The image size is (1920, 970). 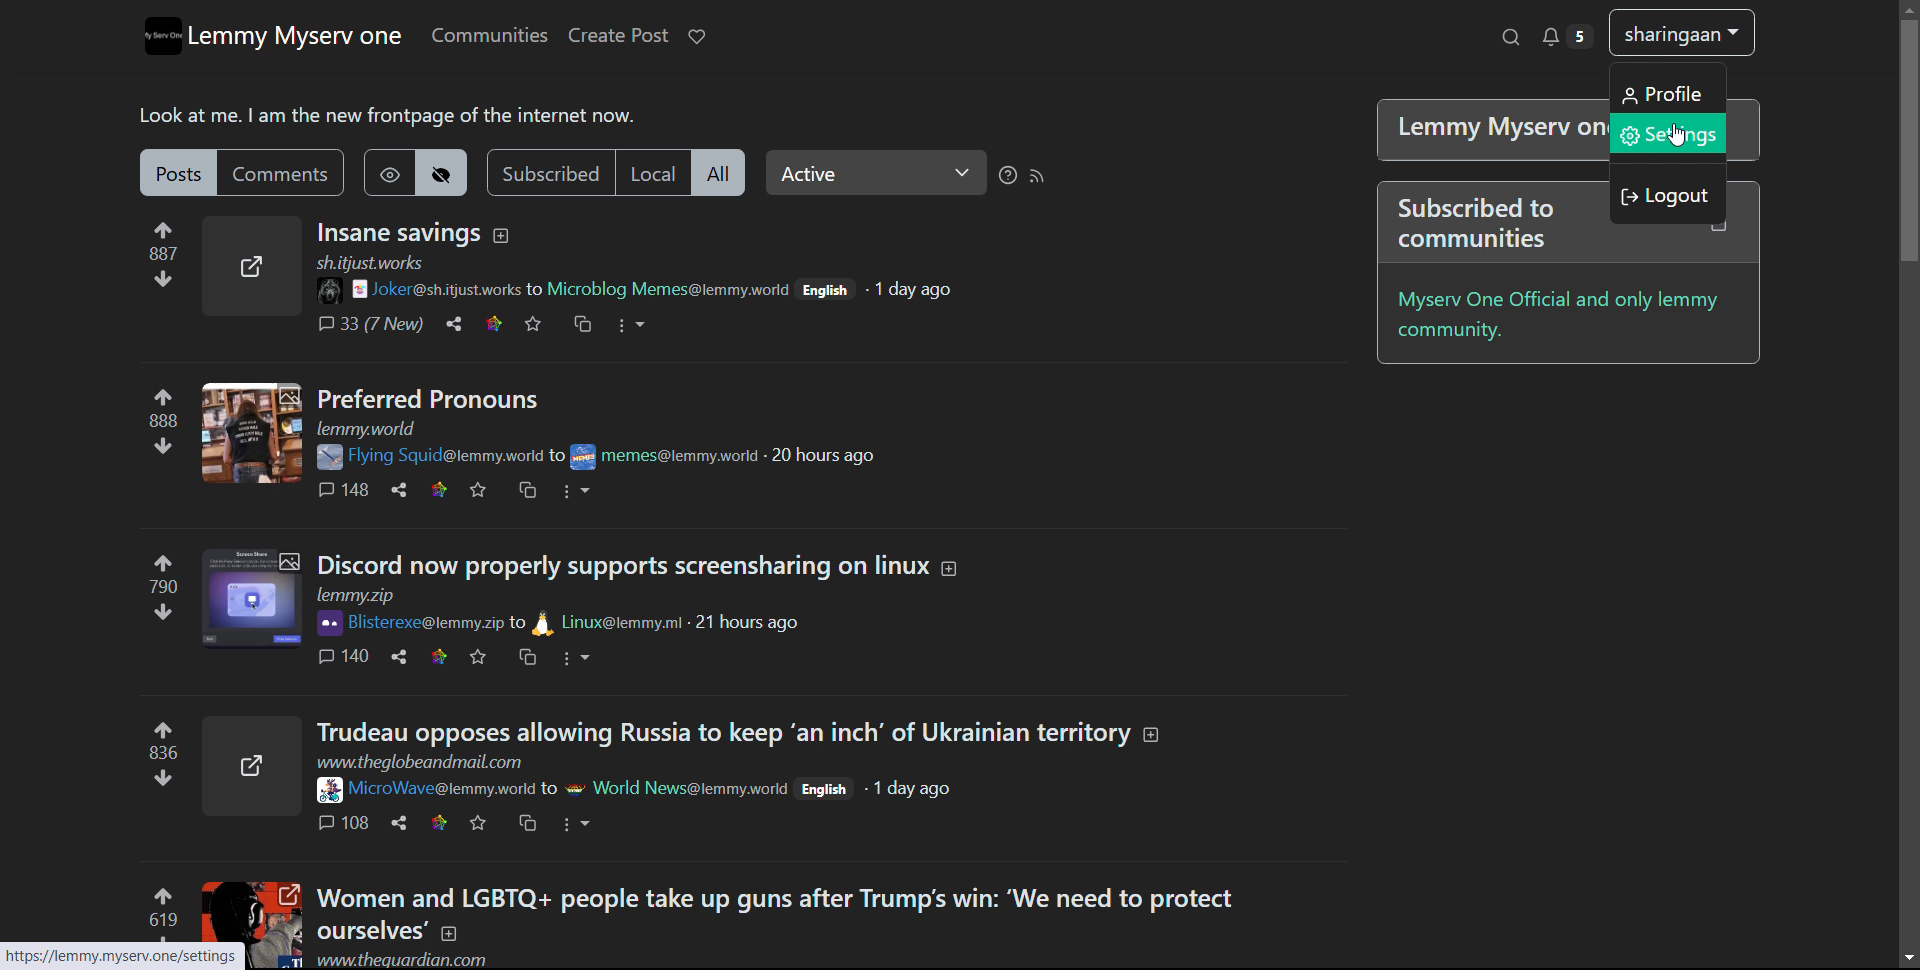 What do you see at coordinates (778, 889) in the screenshot?
I see `Women and LGBTQ+ people take up guns after Trump's win: ‘We need to protect` at bounding box center [778, 889].